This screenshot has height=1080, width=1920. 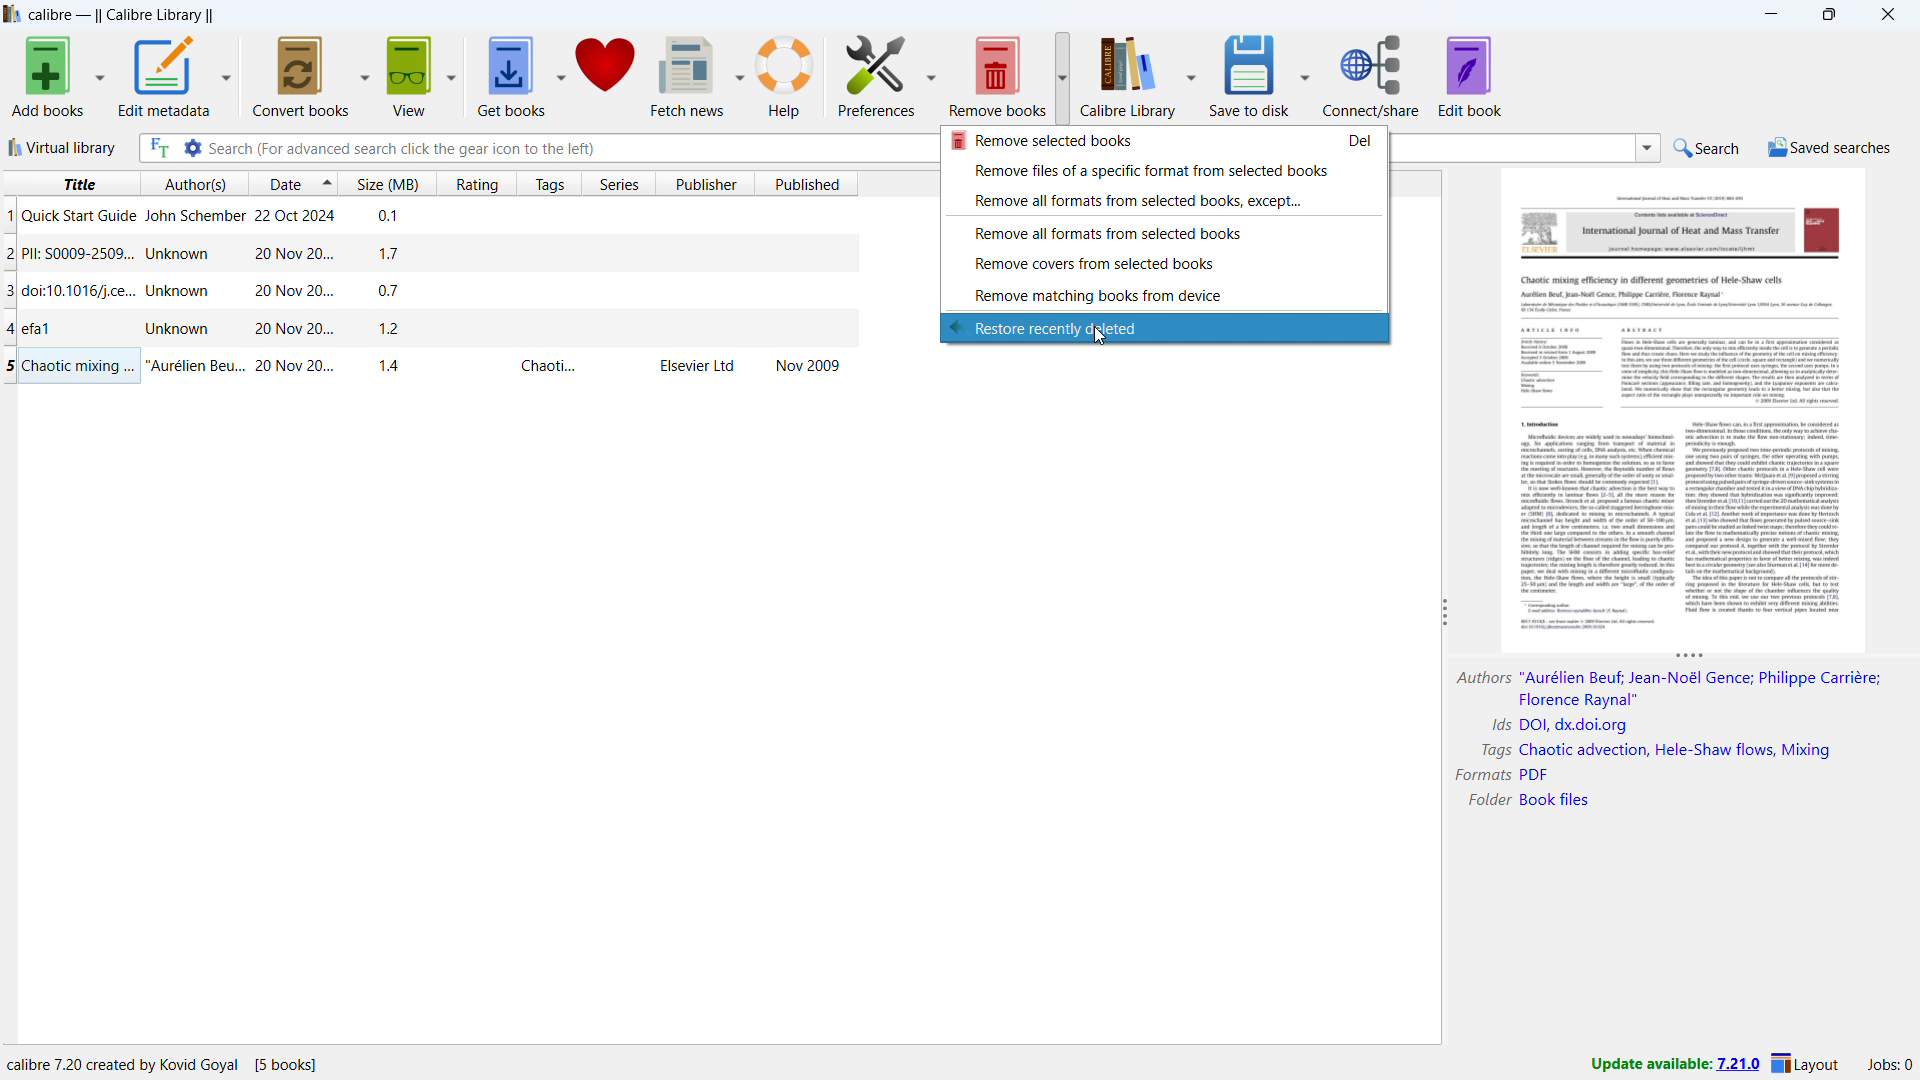 What do you see at coordinates (1674, 1065) in the screenshot?
I see `update` at bounding box center [1674, 1065].